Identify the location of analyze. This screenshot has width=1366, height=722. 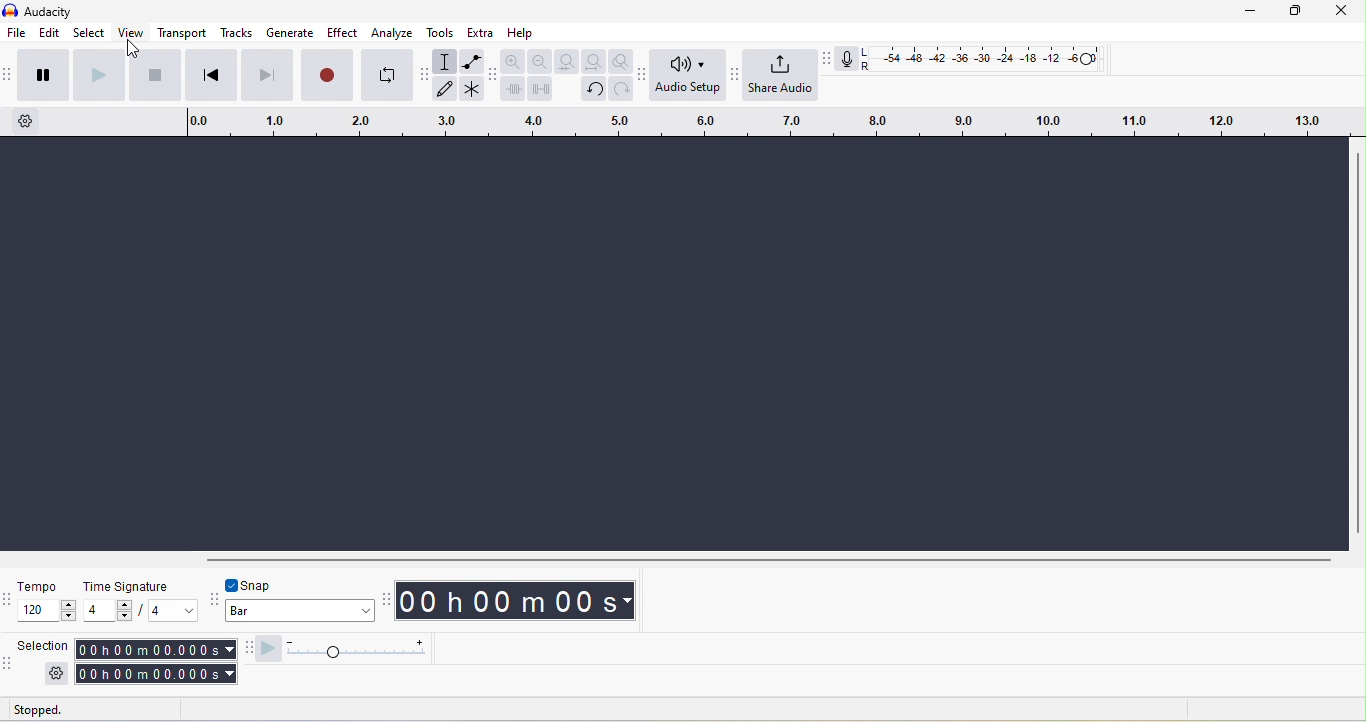
(392, 33).